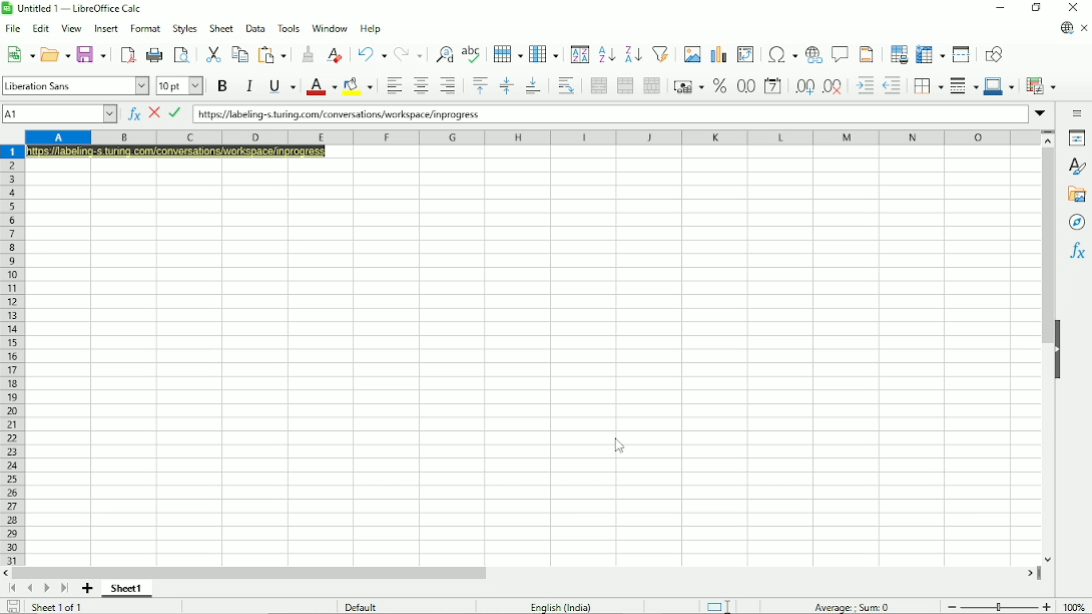 The image size is (1092, 614). What do you see at coordinates (1076, 197) in the screenshot?
I see `Gallery` at bounding box center [1076, 197].